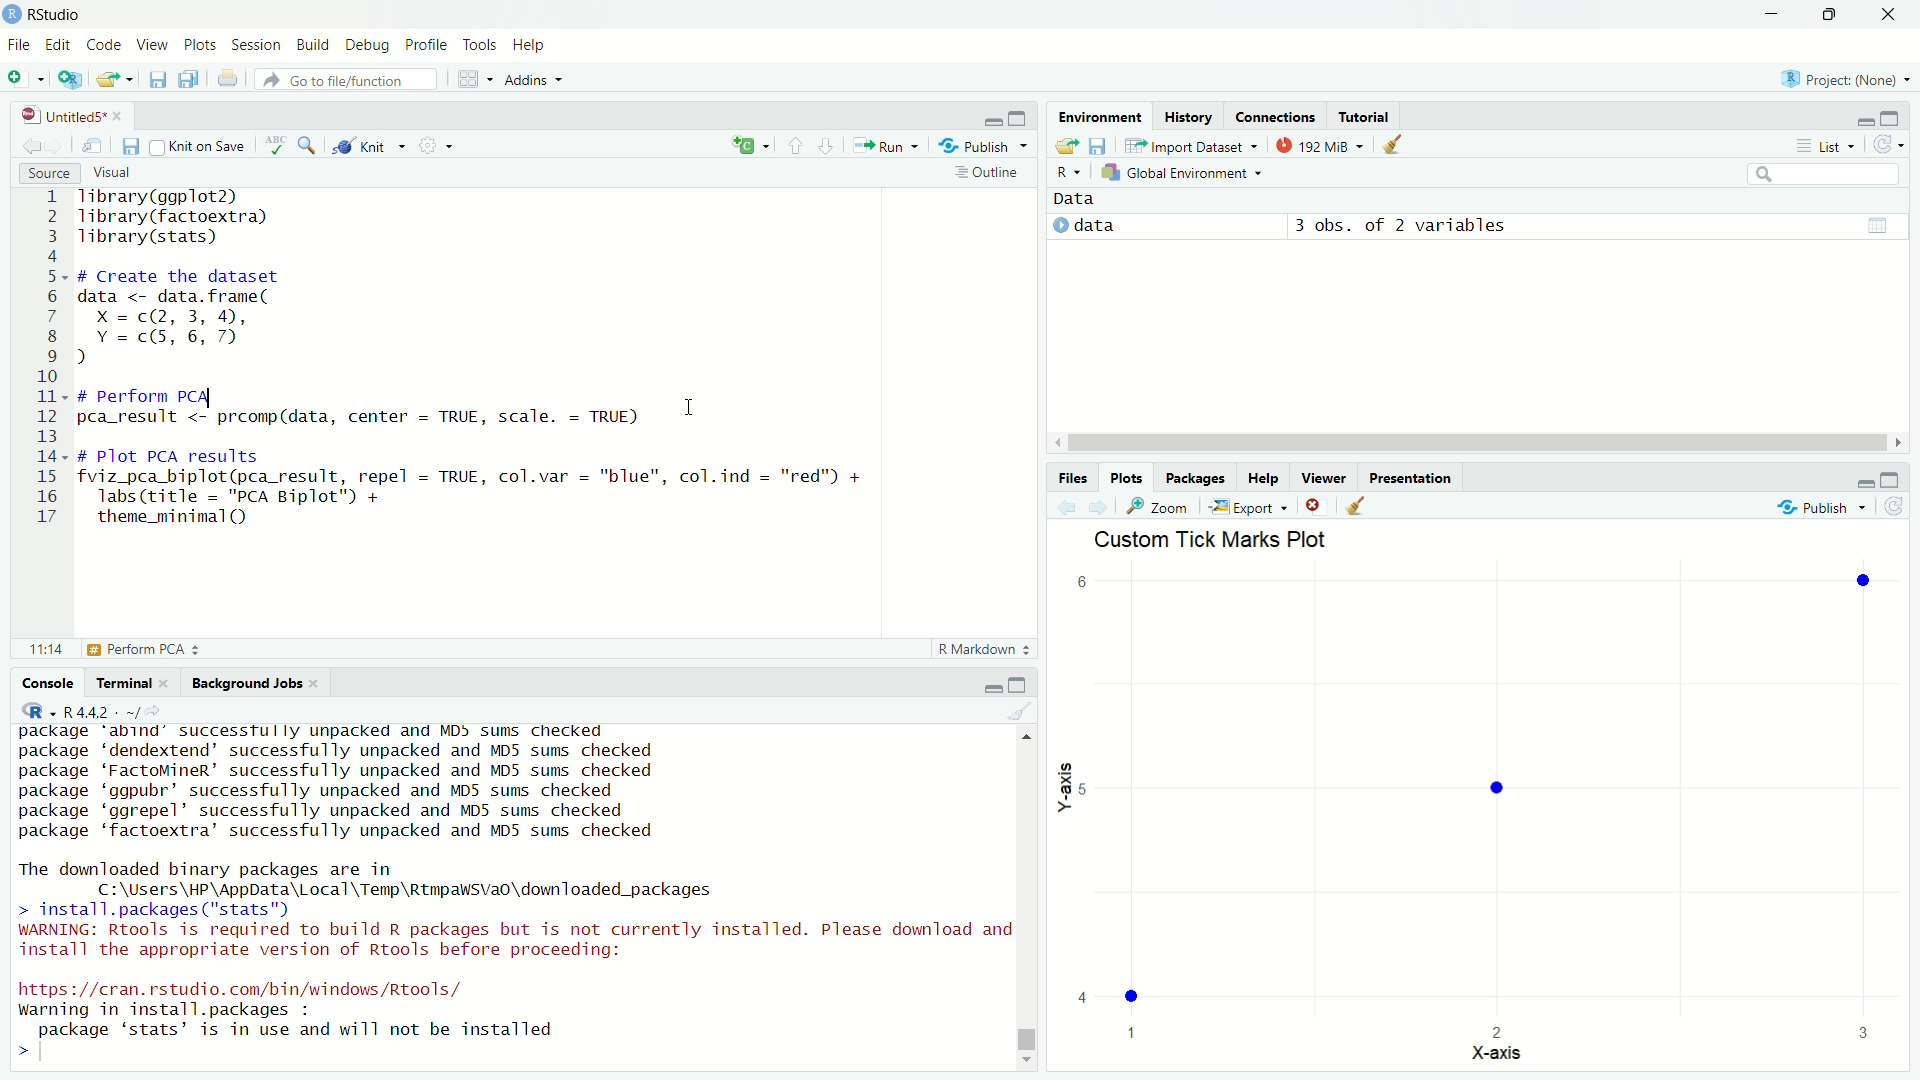 This screenshot has height=1080, width=1920. Describe the element at coordinates (1190, 145) in the screenshot. I see `import dataset` at that location.